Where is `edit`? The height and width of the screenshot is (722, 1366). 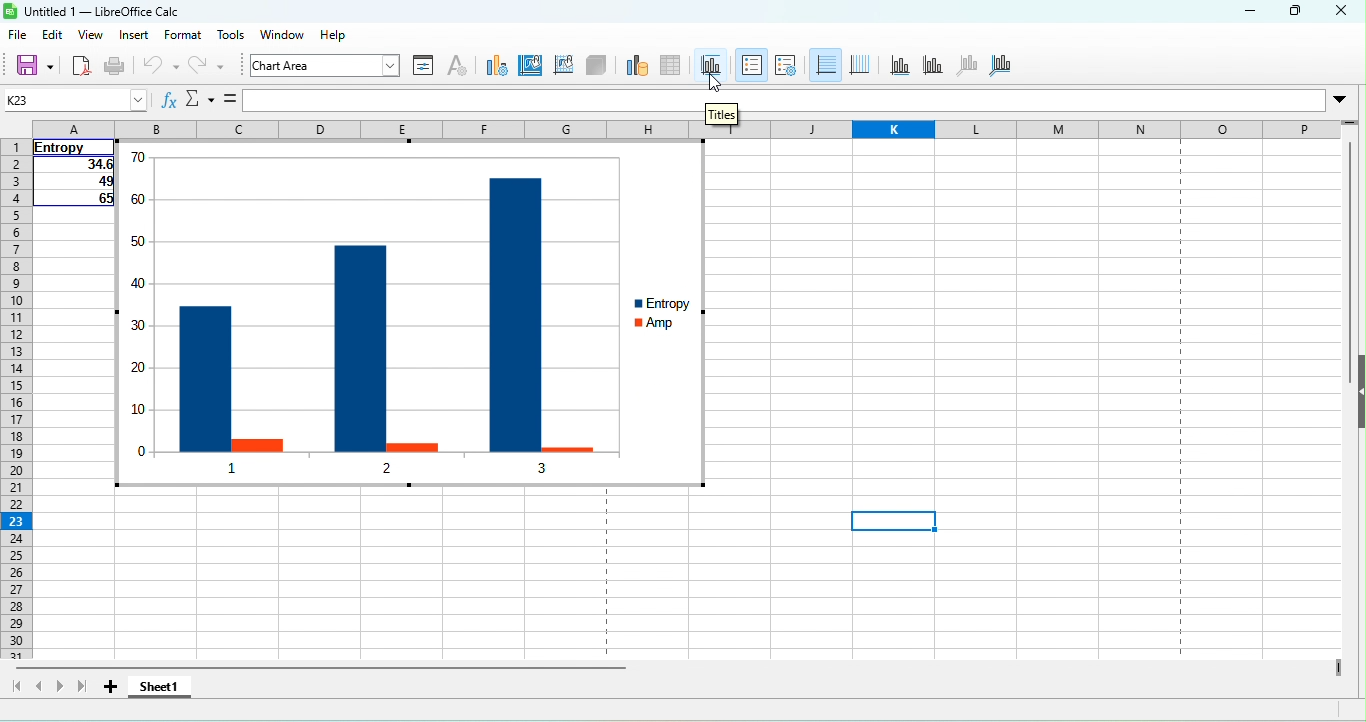 edit is located at coordinates (52, 35).